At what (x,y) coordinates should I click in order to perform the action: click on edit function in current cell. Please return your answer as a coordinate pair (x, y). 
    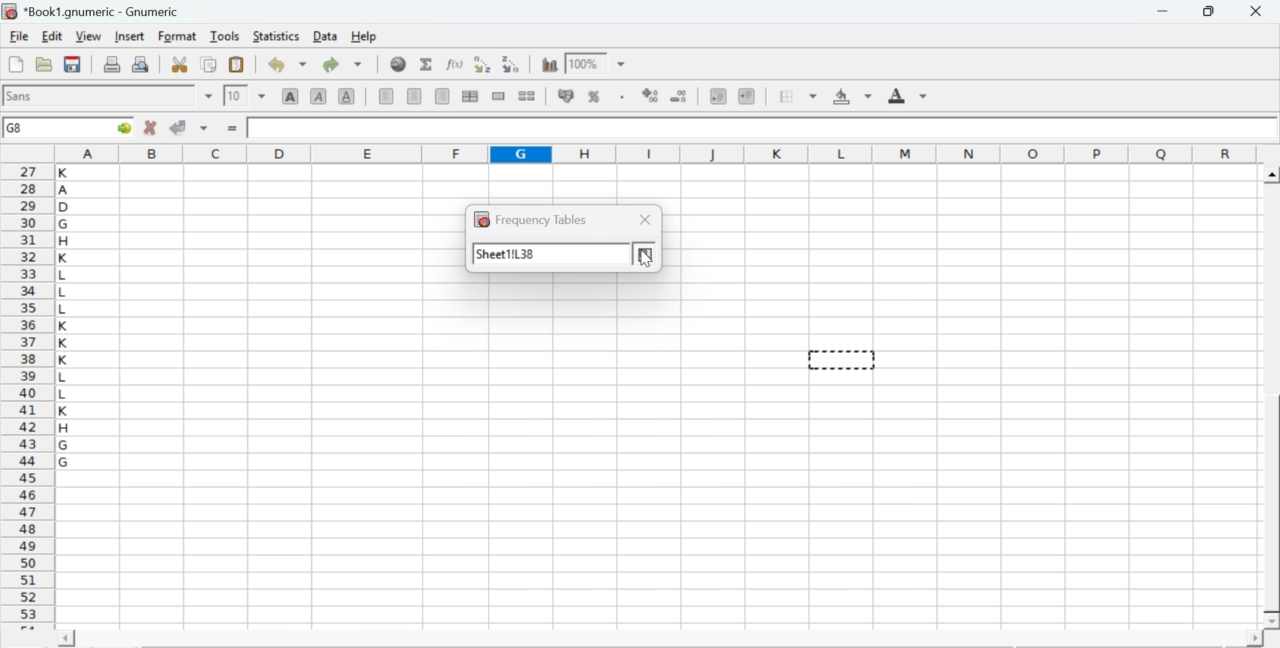
    Looking at the image, I should click on (456, 63).